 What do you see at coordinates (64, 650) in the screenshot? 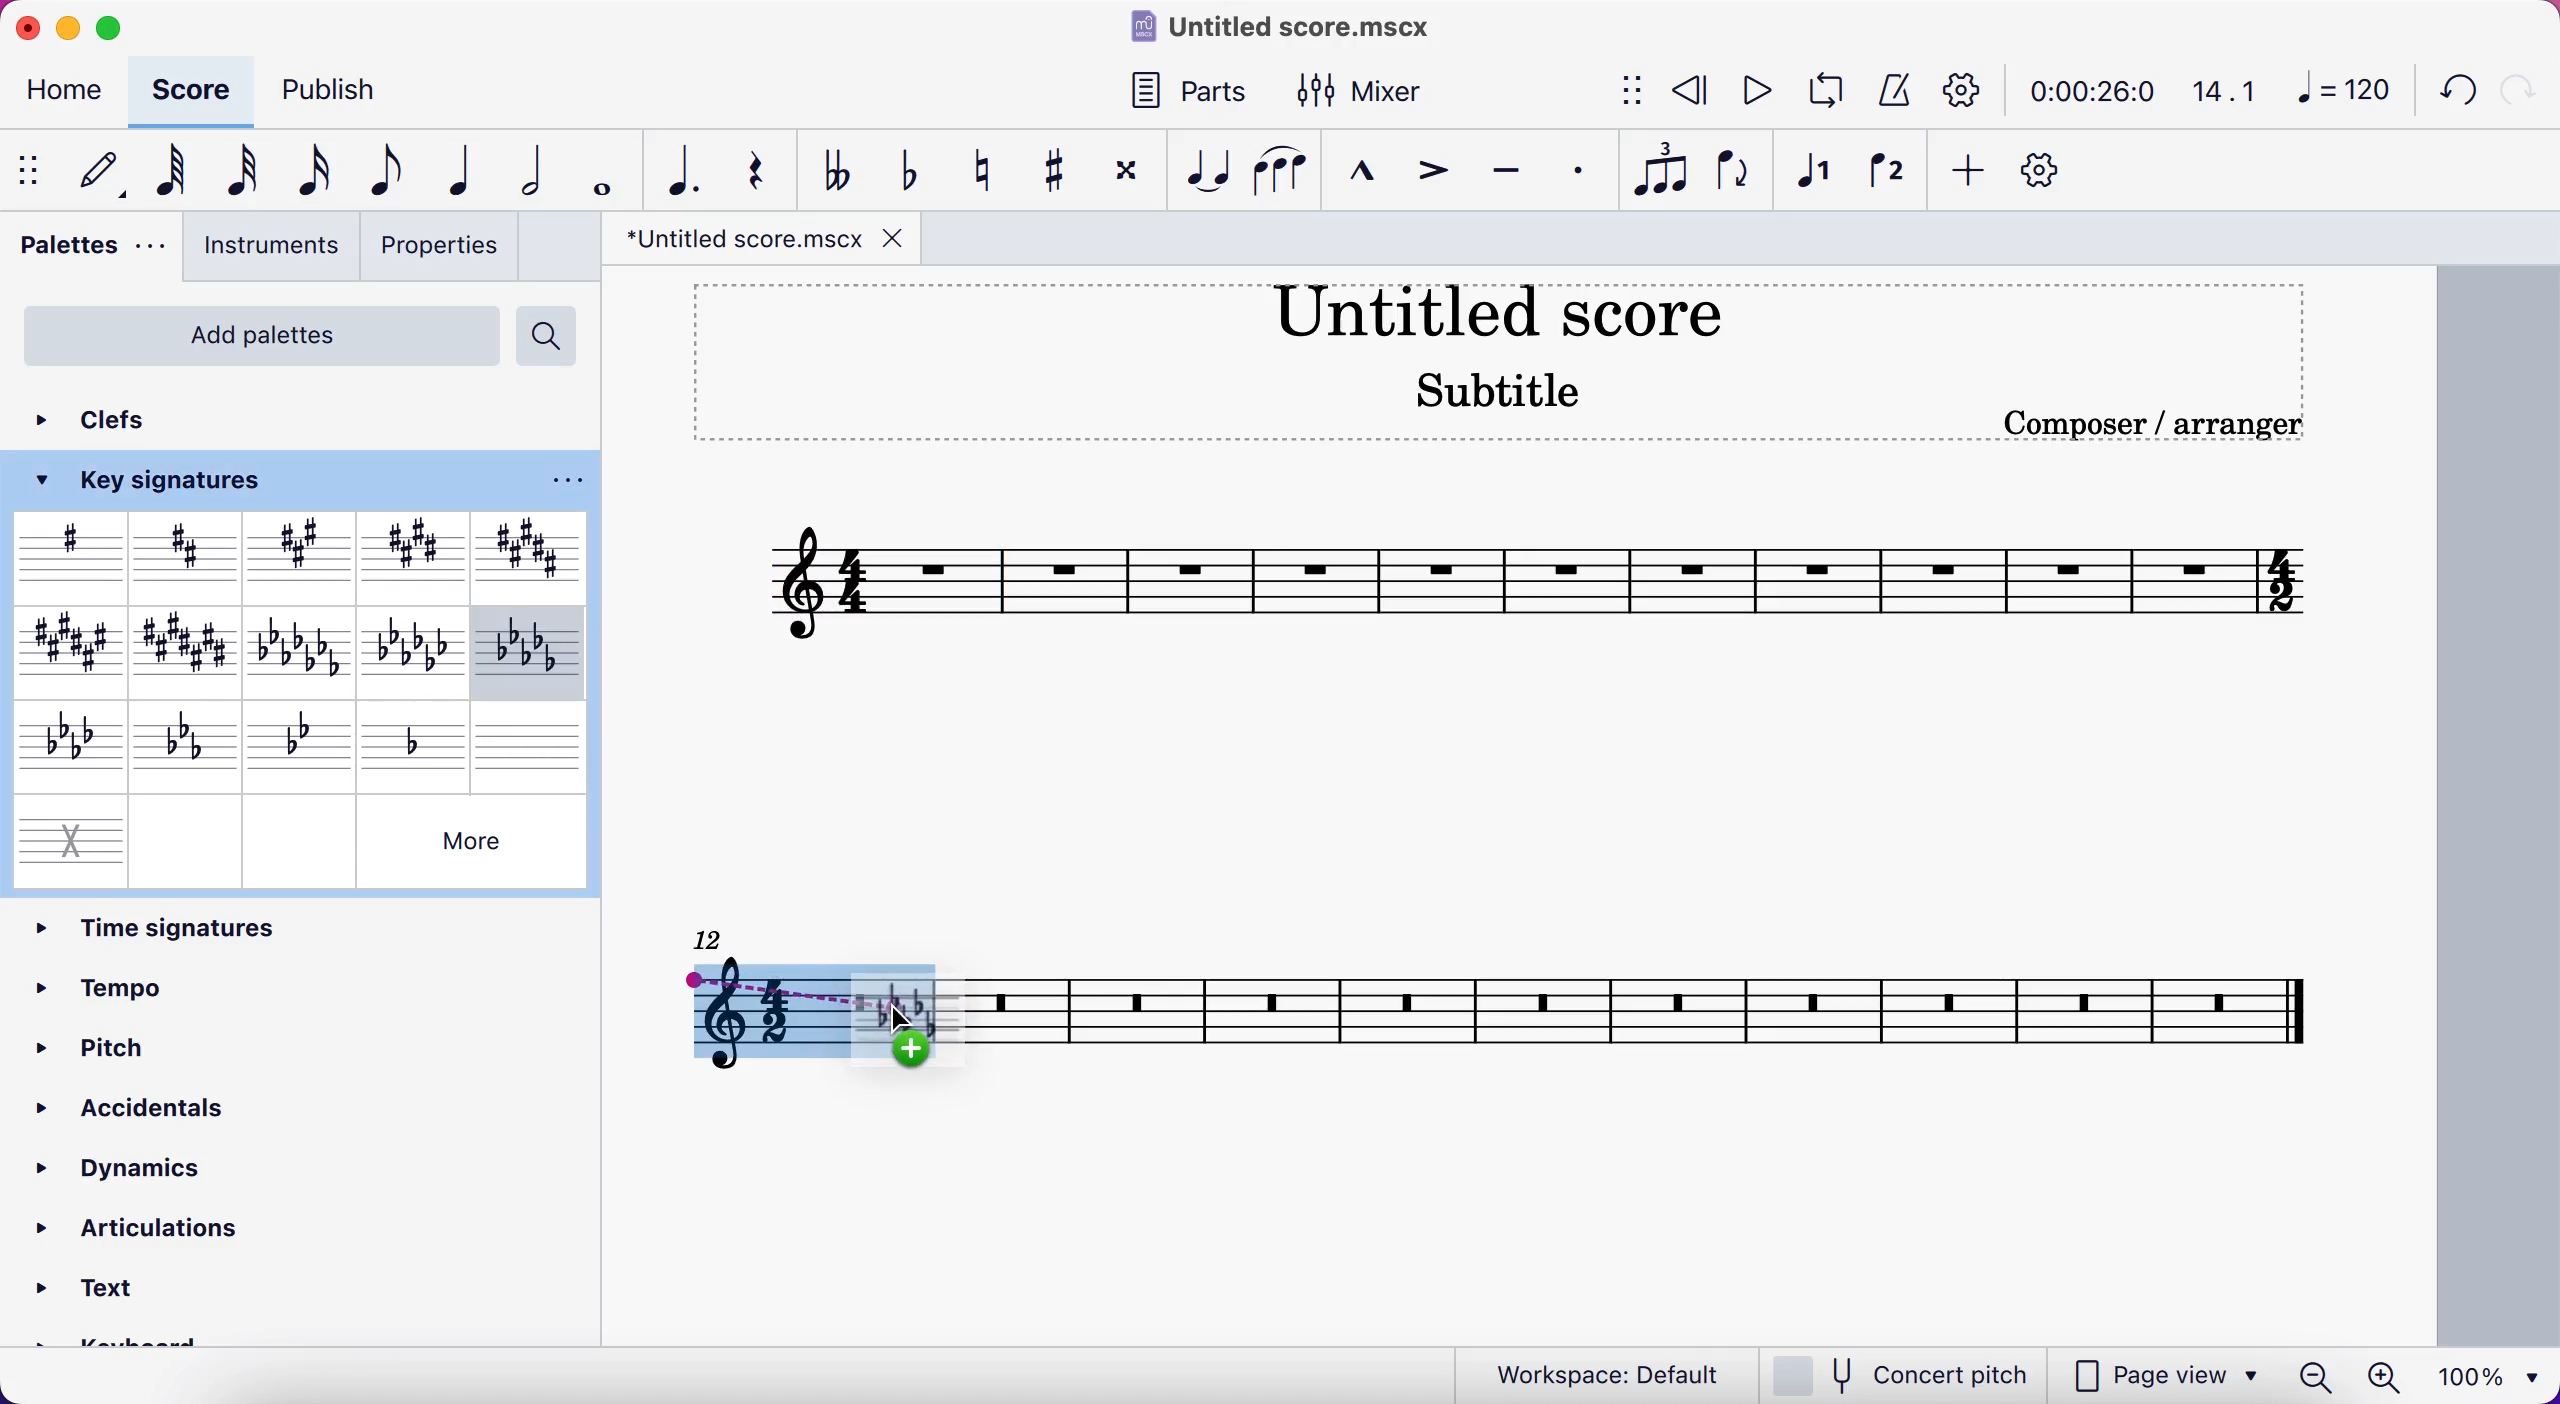
I see `F major` at bounding box center [64, 650].